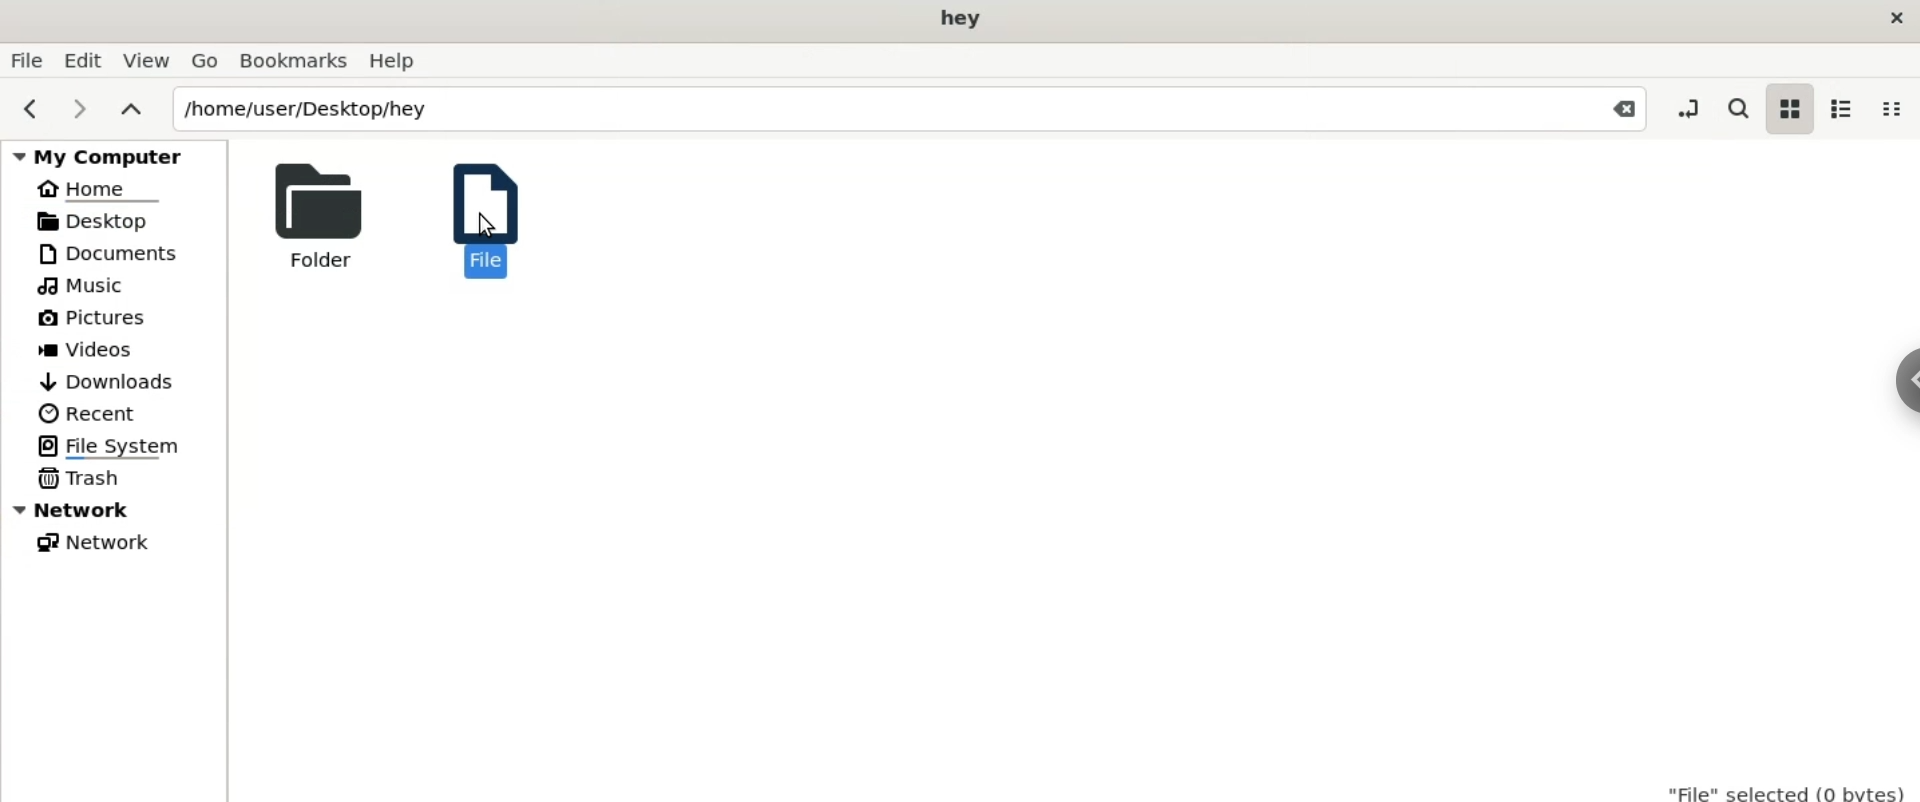 The image size is (1920, 802). I want to click on compact view, so click(1891, 109).